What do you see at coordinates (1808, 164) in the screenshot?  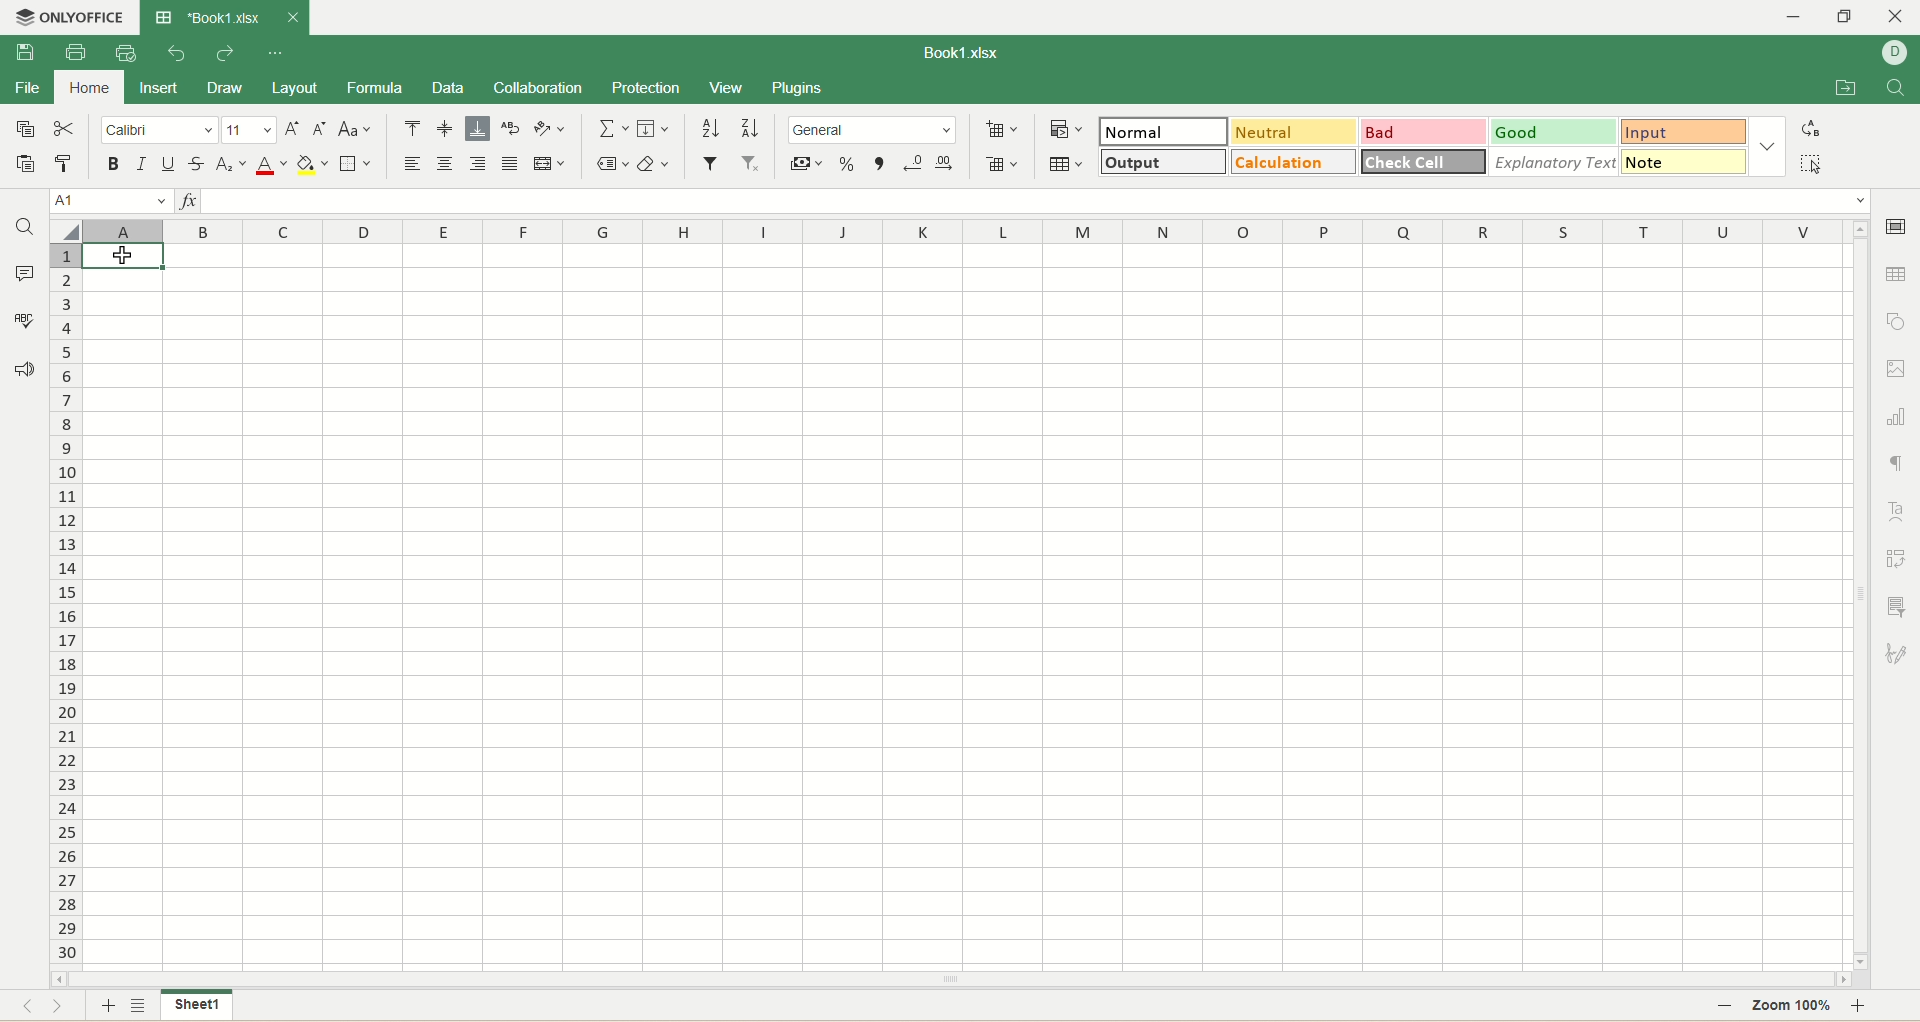 I see `select all` at bounding box center [1808, 164].